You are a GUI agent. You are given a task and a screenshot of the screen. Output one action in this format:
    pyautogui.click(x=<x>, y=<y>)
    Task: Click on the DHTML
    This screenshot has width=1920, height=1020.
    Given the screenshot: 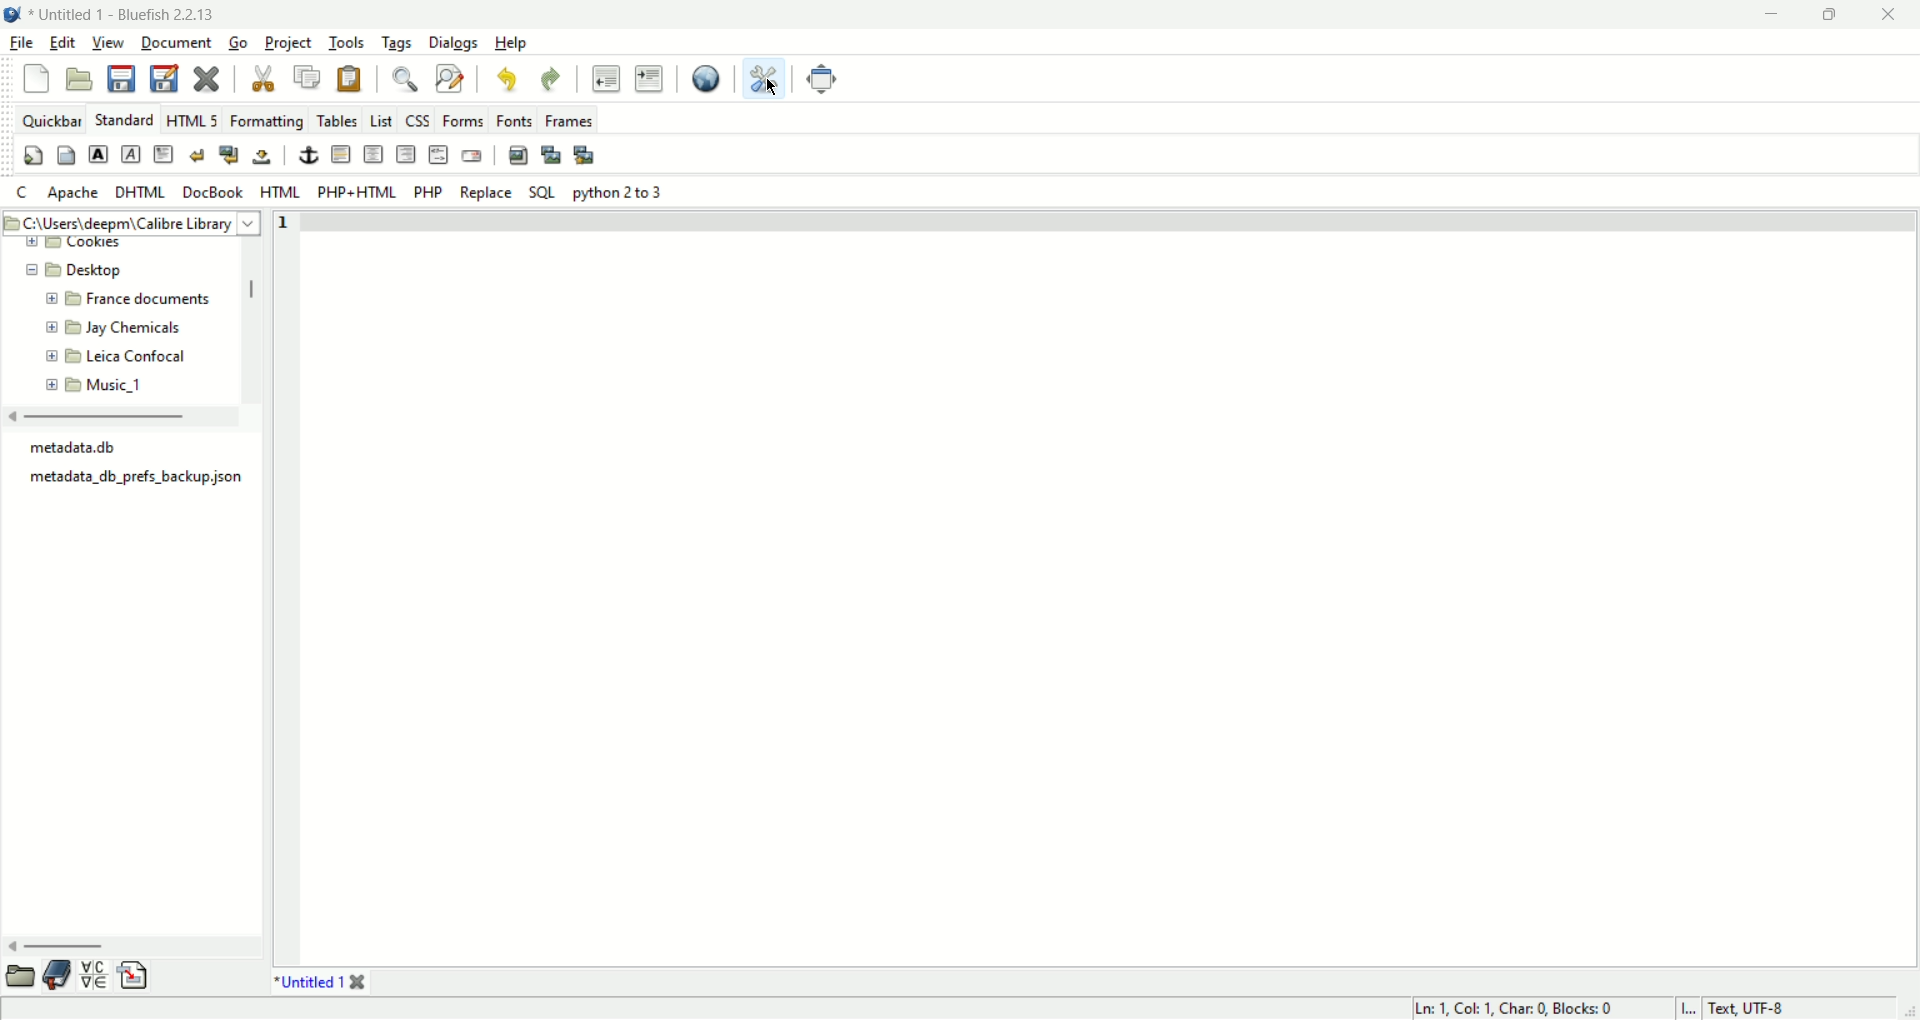 What is the action you would take?
    pyautogui.click(x=140, y=193)
    